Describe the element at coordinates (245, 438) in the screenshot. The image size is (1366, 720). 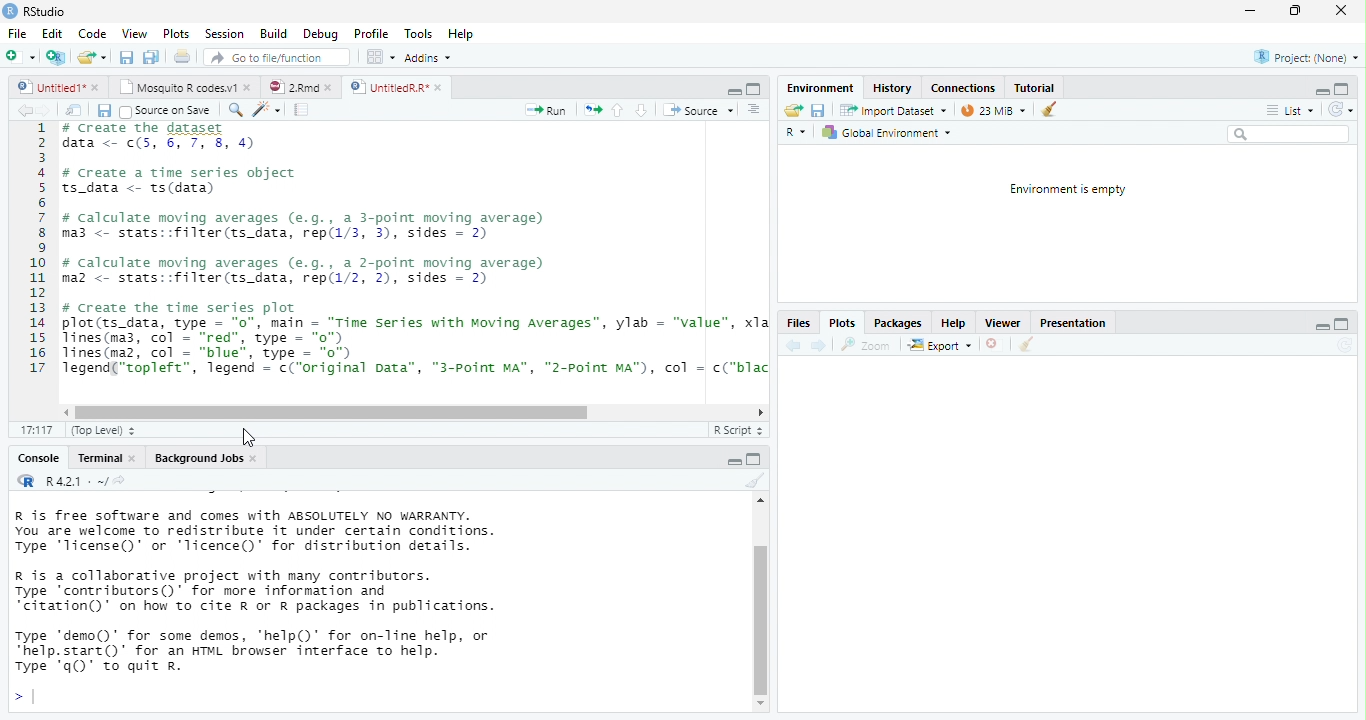
I see `cursor` at that location.